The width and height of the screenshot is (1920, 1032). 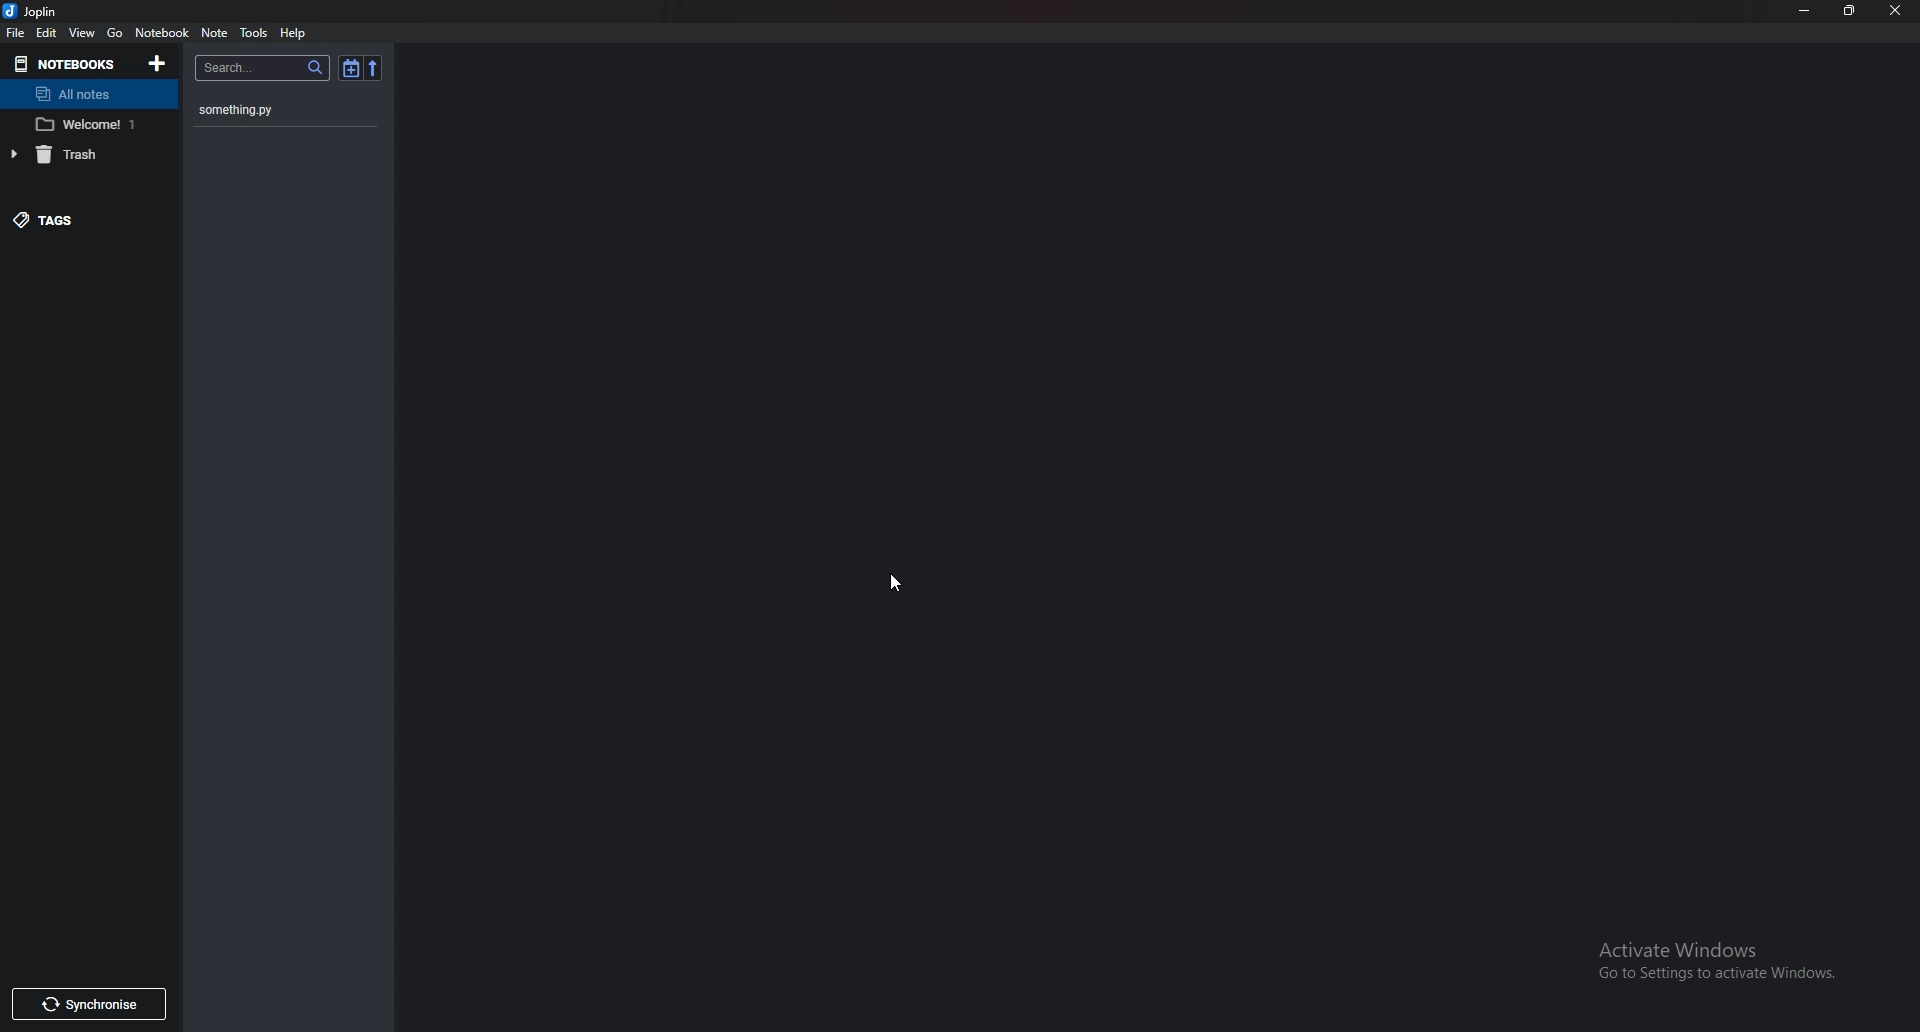 I want to click on edit, so click(x=46, y=34).